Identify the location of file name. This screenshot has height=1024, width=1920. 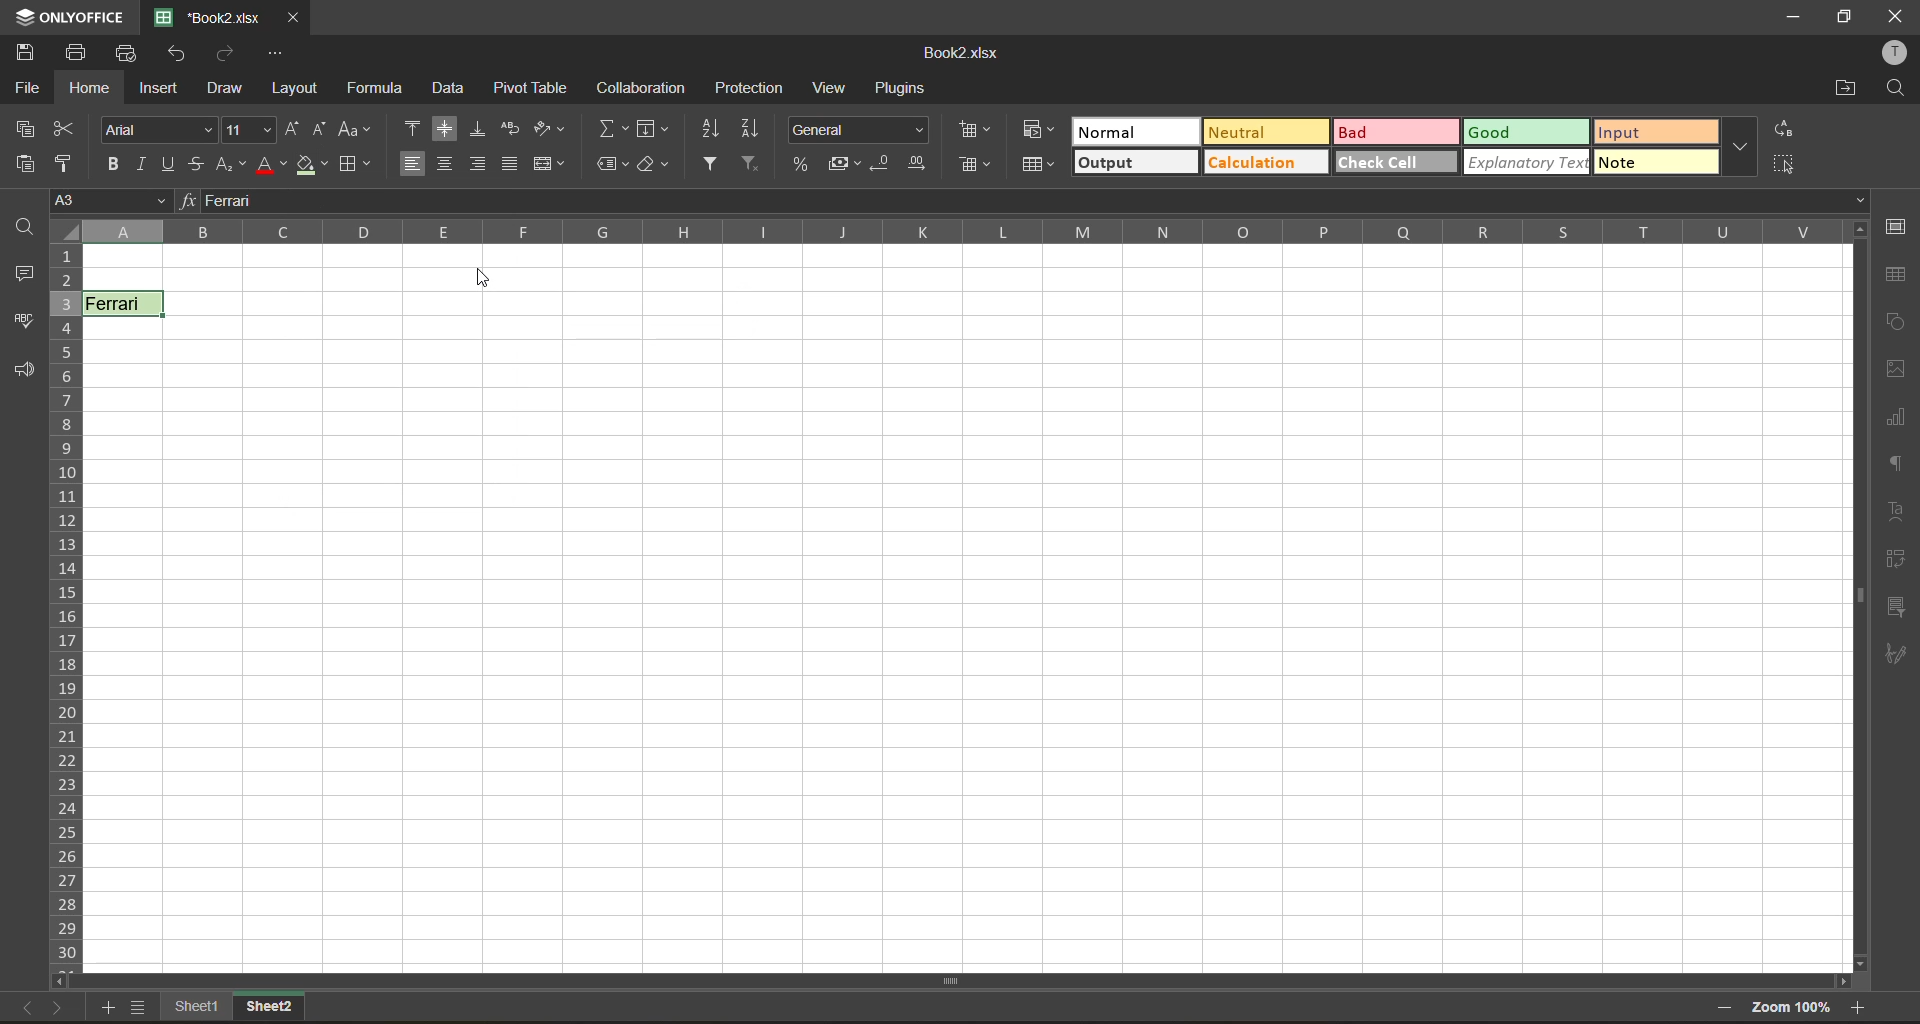
(960, 50).